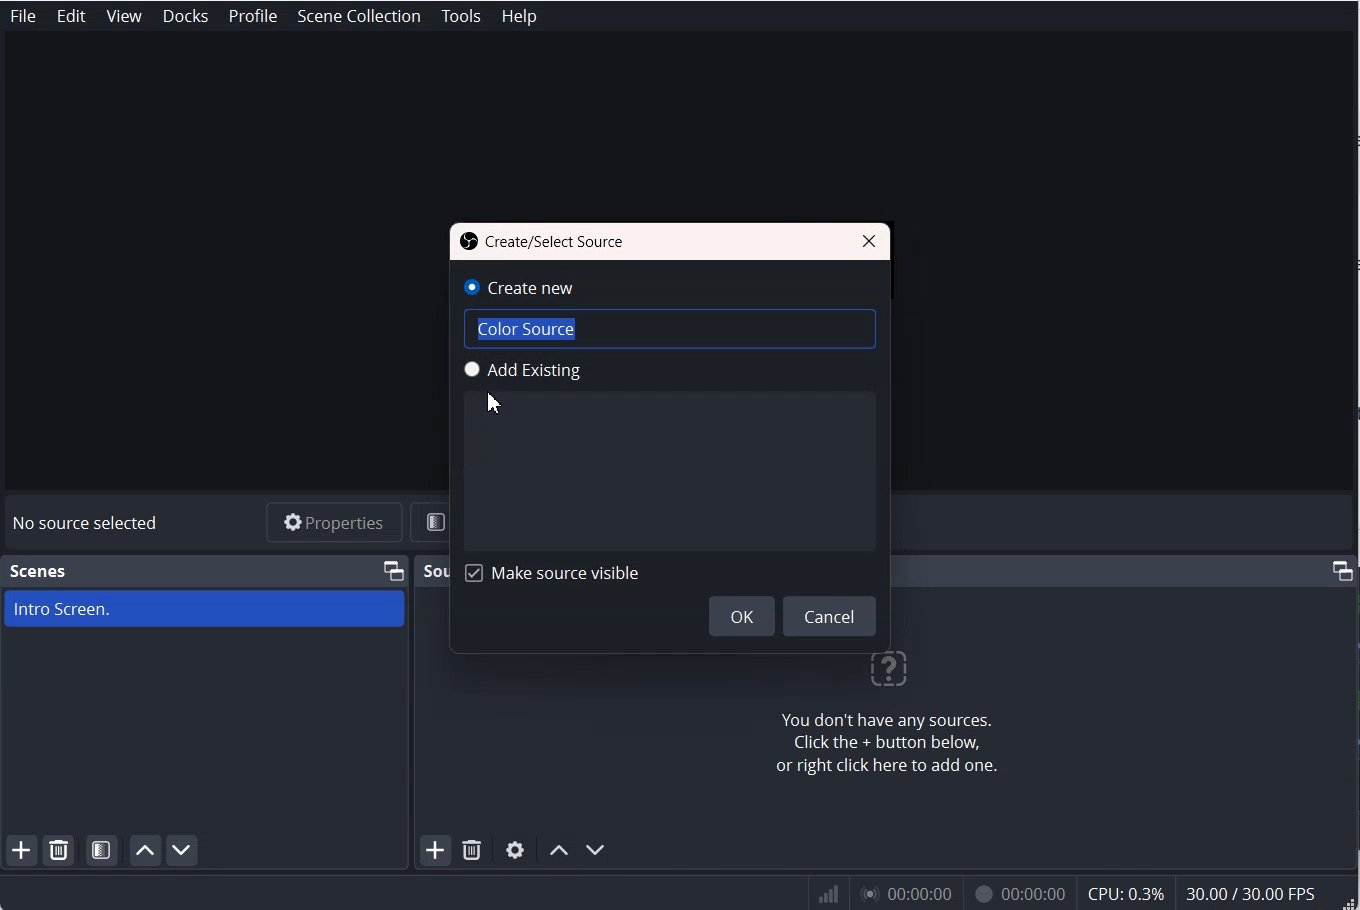 The image size is (1360, 910). I want to click on Color source, so click(612, 329).